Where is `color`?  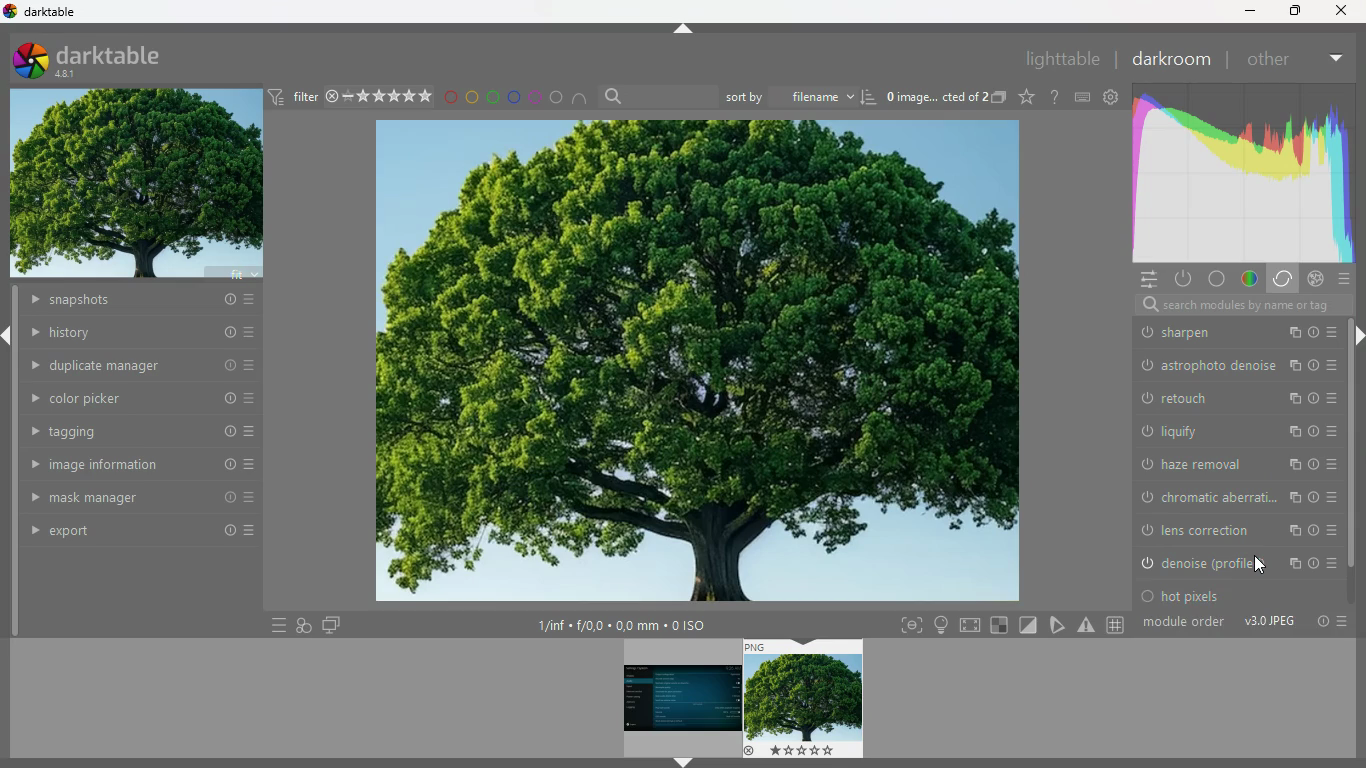
color is located at coordinates (1219, 279).